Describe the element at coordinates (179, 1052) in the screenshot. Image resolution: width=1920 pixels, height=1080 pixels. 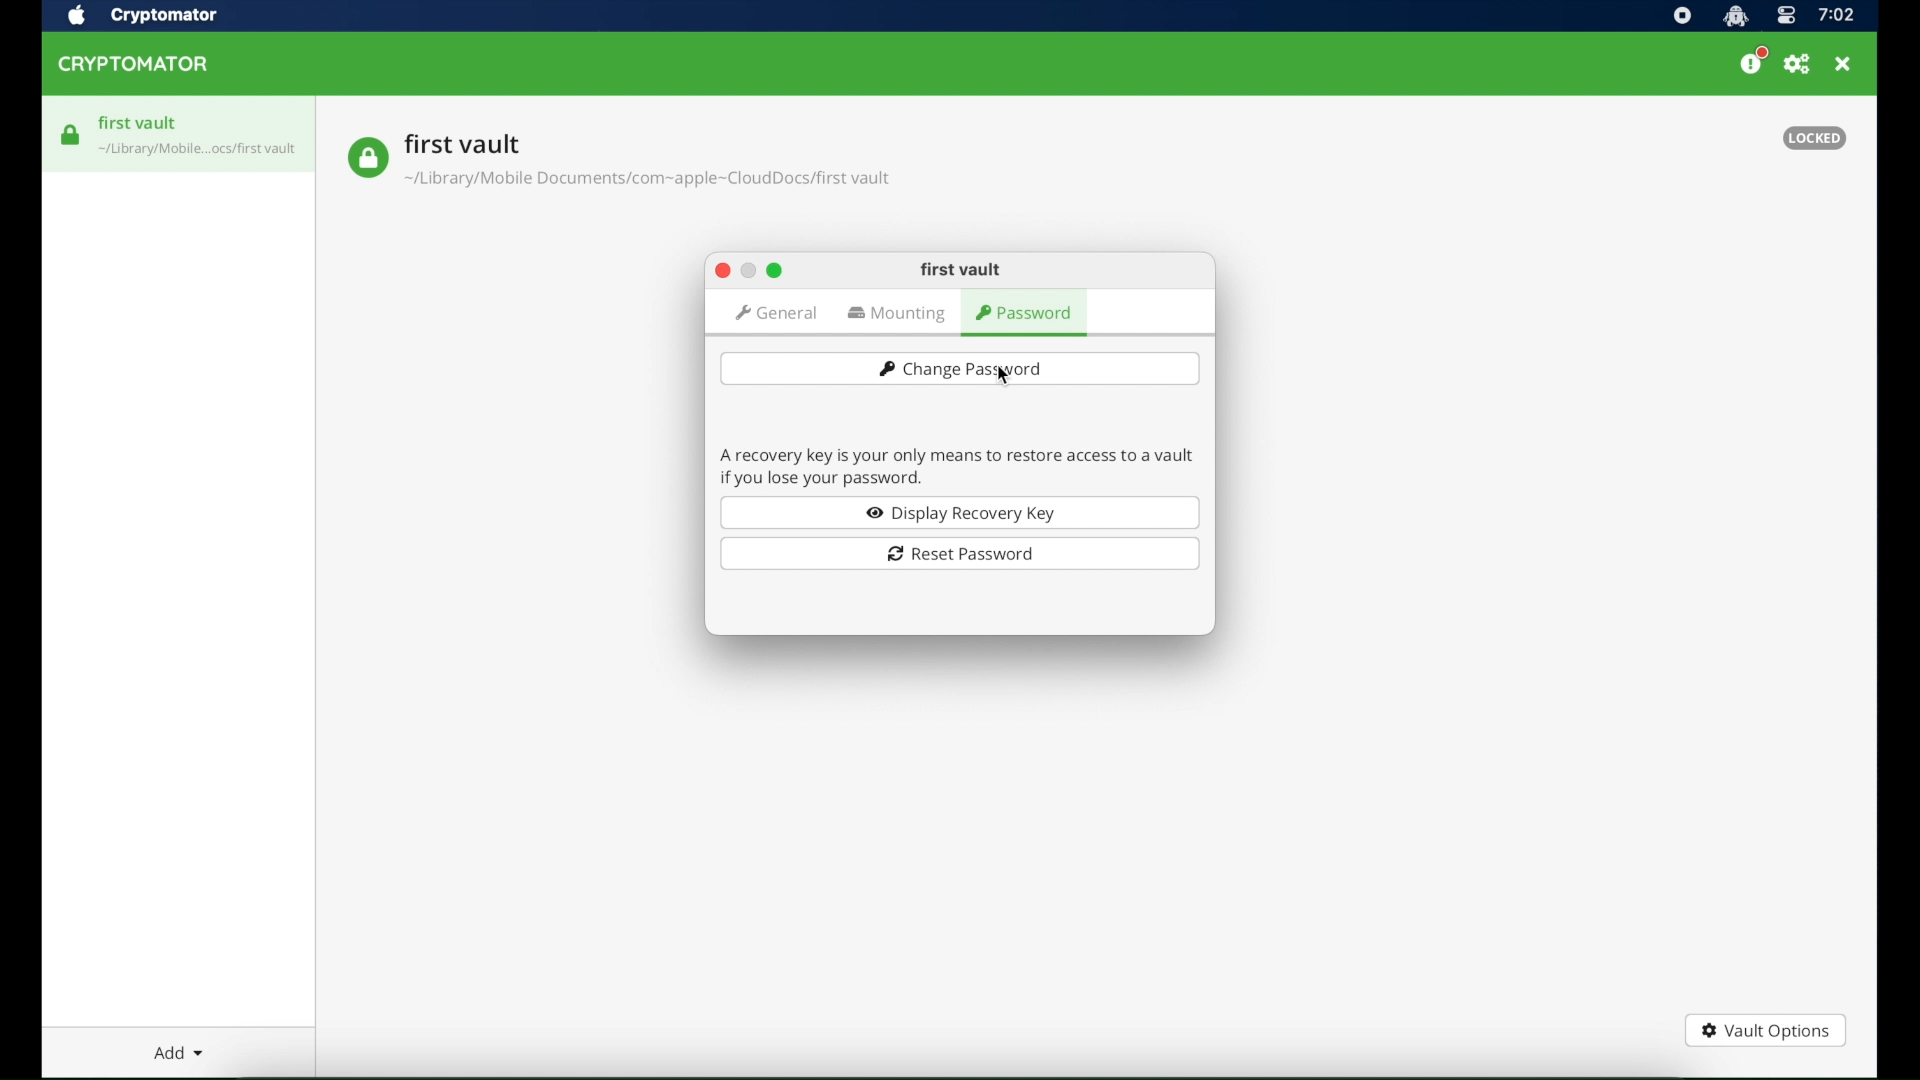
I see `add dropdown` at that location.